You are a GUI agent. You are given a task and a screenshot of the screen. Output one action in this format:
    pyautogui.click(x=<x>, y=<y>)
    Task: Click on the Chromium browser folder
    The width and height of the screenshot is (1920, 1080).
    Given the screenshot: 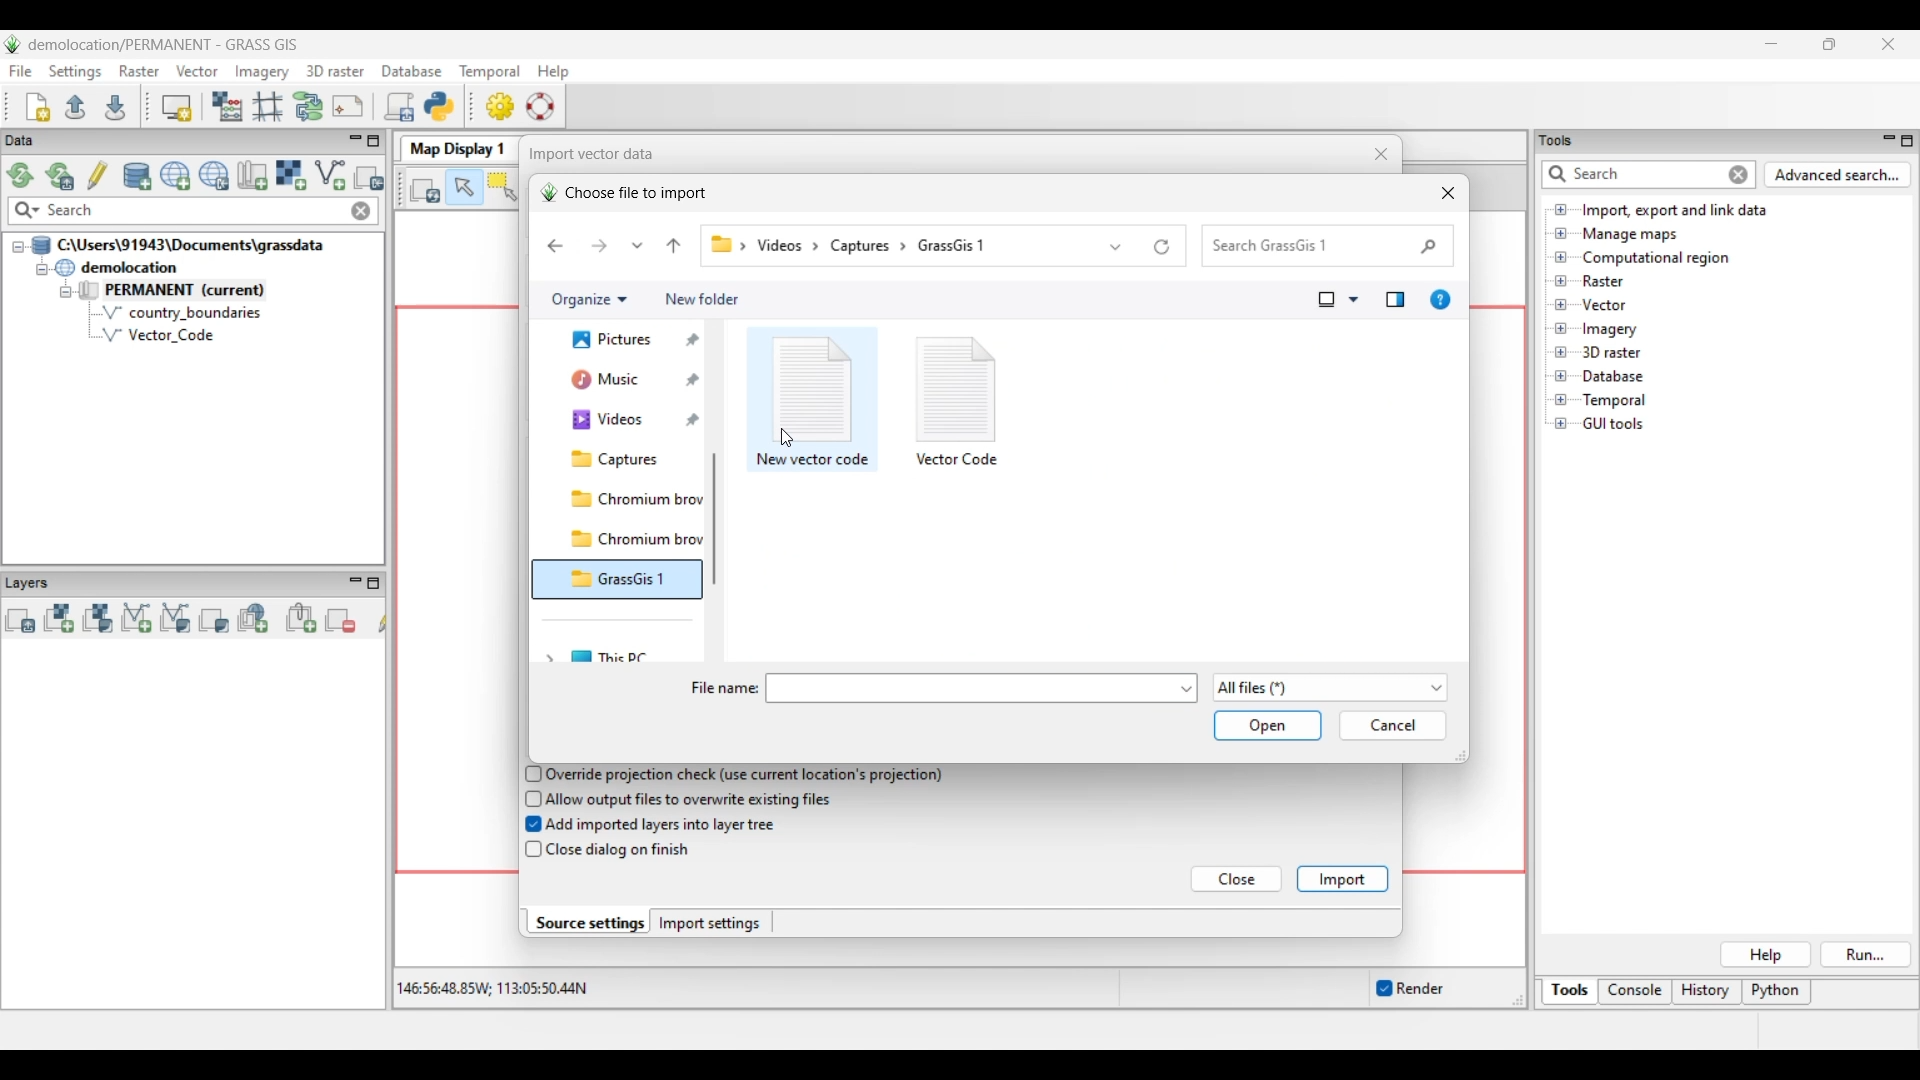 What is the action you would take?
    pyautogui.click(x=632, y=540)
    